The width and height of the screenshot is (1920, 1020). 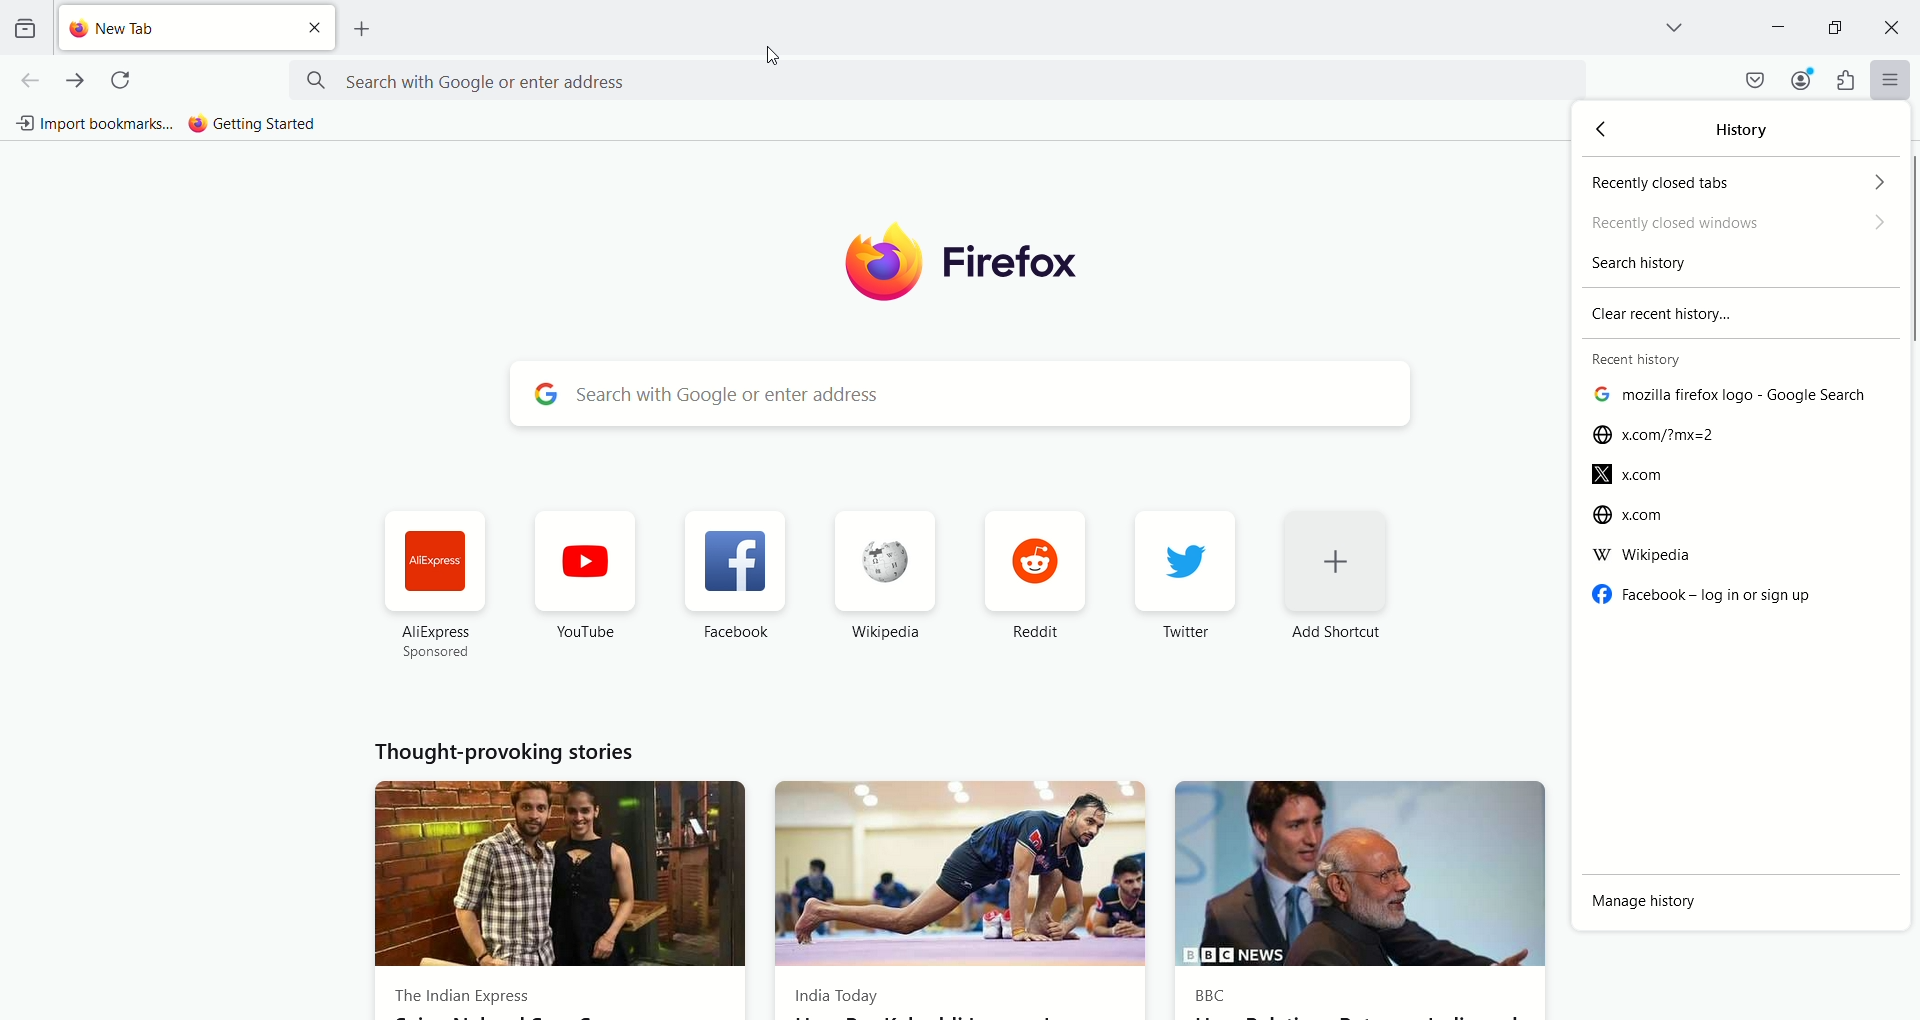 What do you see at coordinates (259, 121) in the screenshot?
I see `getting started` at bounding box center [259, 121].